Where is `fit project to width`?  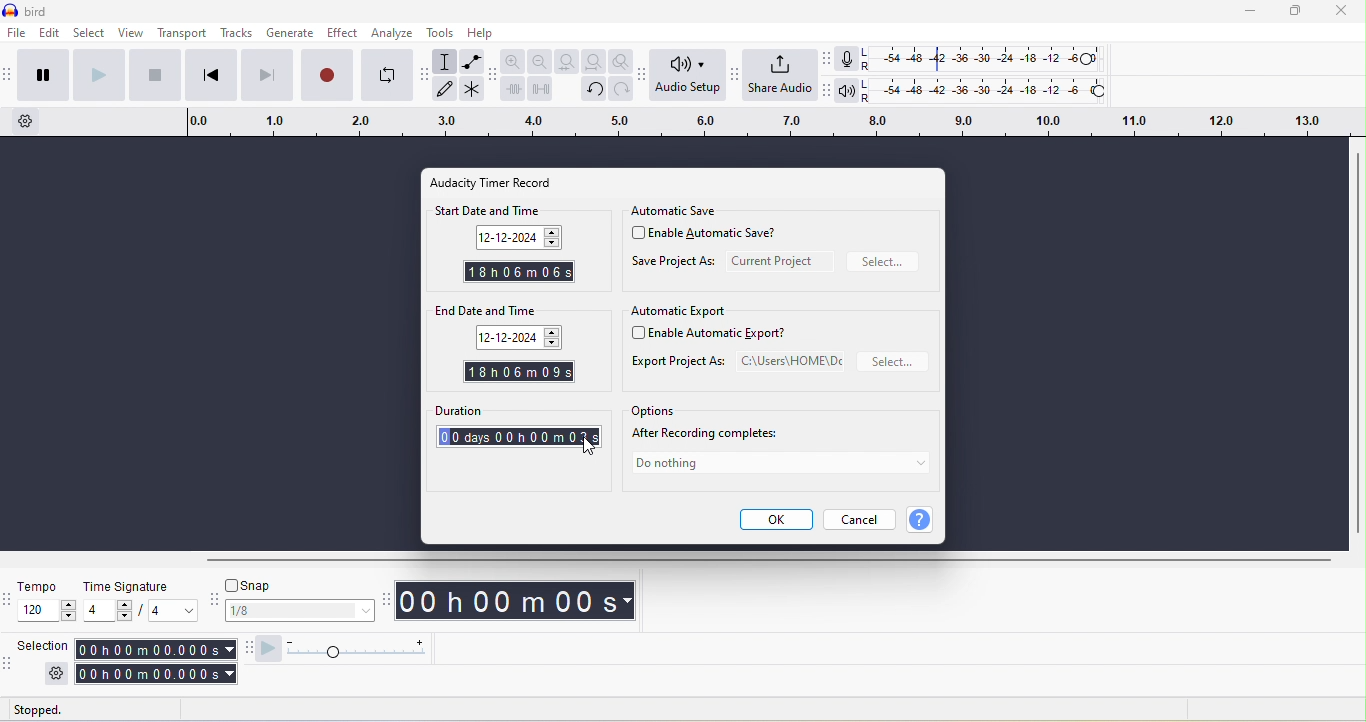
fit project to width is located at coordinates (591, 61).